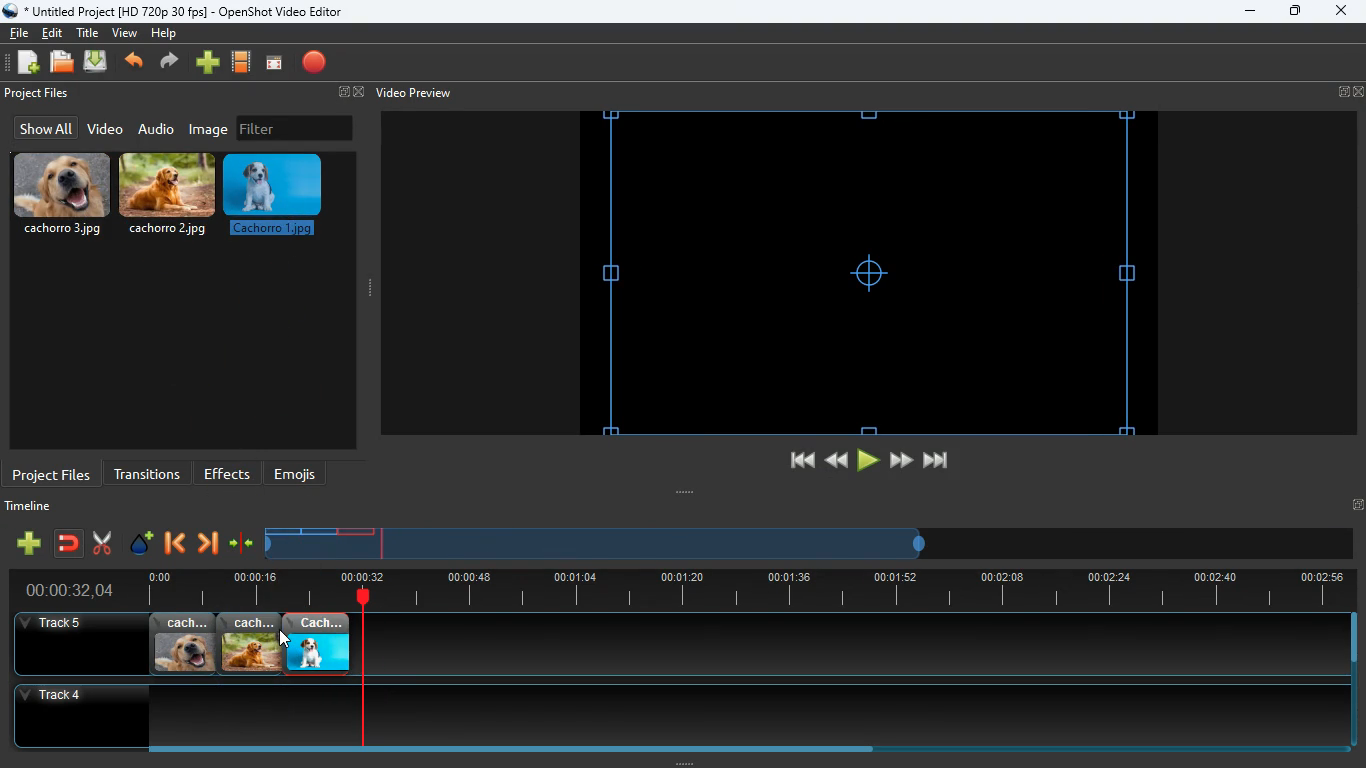 The height and width of the screenshot is (768, 1366). I want to click on cachorro.1.jpg, so click(277, 201).